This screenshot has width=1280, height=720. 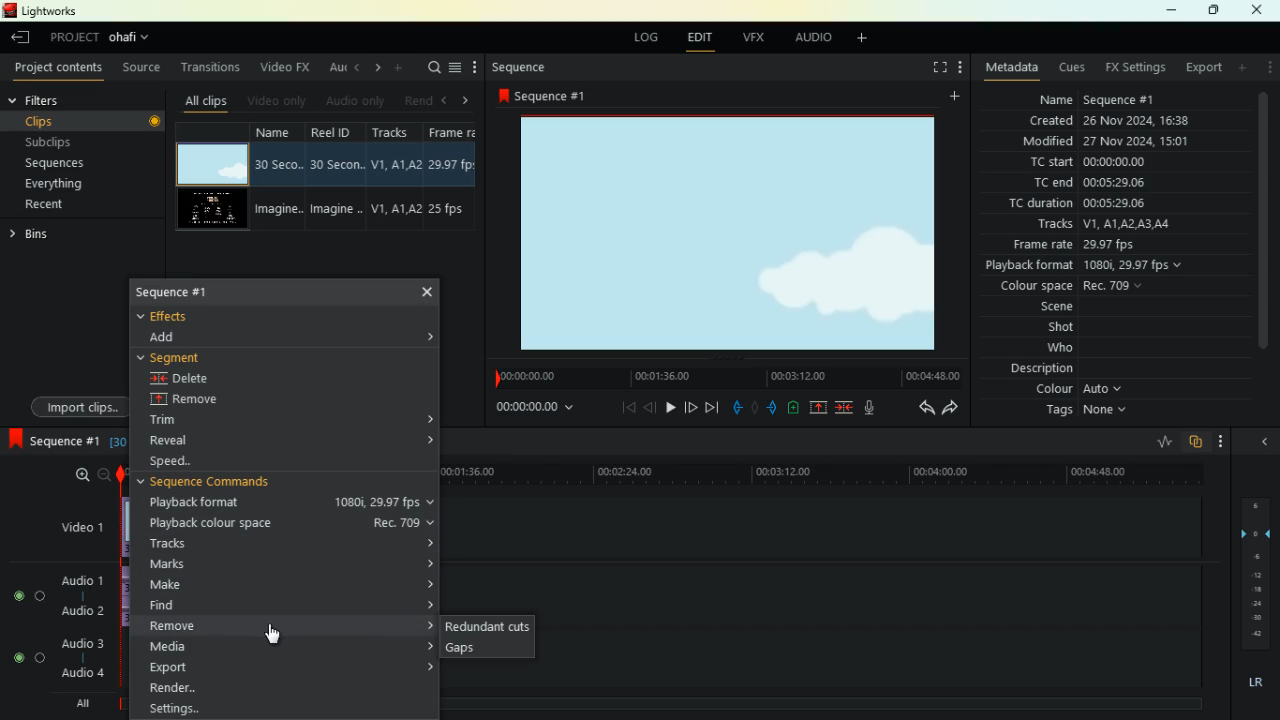 What do you see at coordinates (670, 407) in the screenshot?
I see `play` at bounding box center [670, 407].